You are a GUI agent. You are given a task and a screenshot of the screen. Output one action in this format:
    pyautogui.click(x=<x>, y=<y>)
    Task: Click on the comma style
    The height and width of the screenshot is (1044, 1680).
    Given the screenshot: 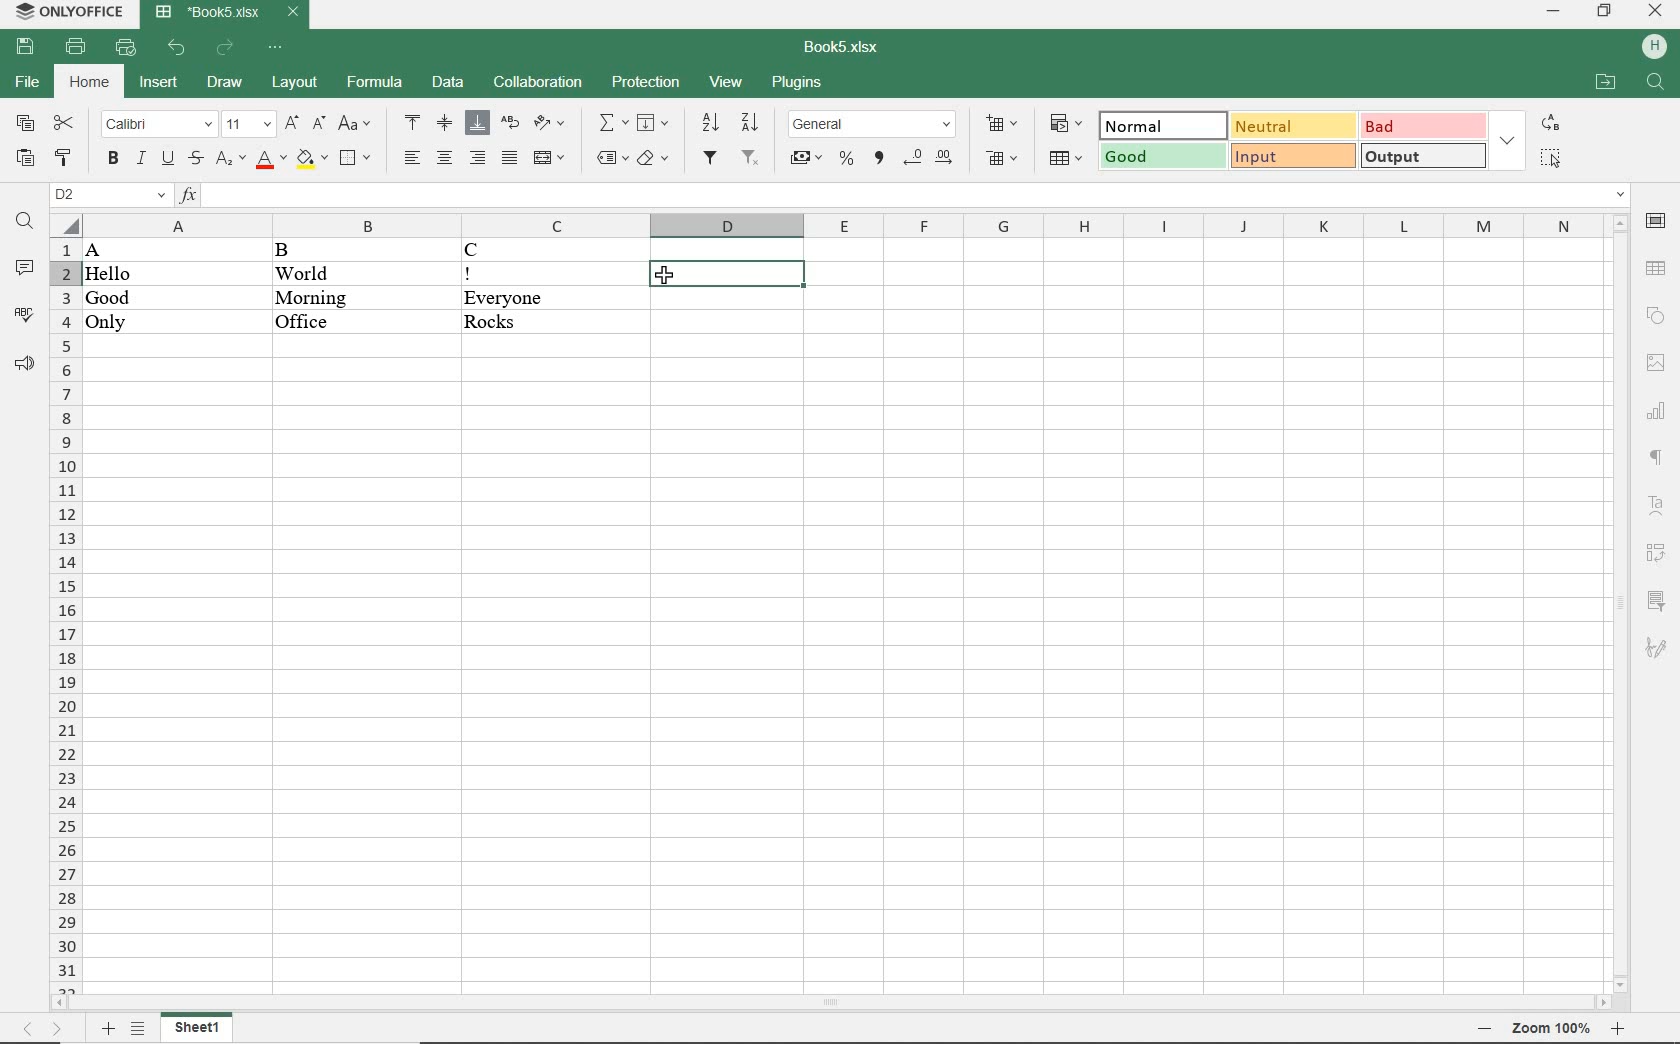 What is the action you would take?
    pyautogui.click(x=879, y=160)
    